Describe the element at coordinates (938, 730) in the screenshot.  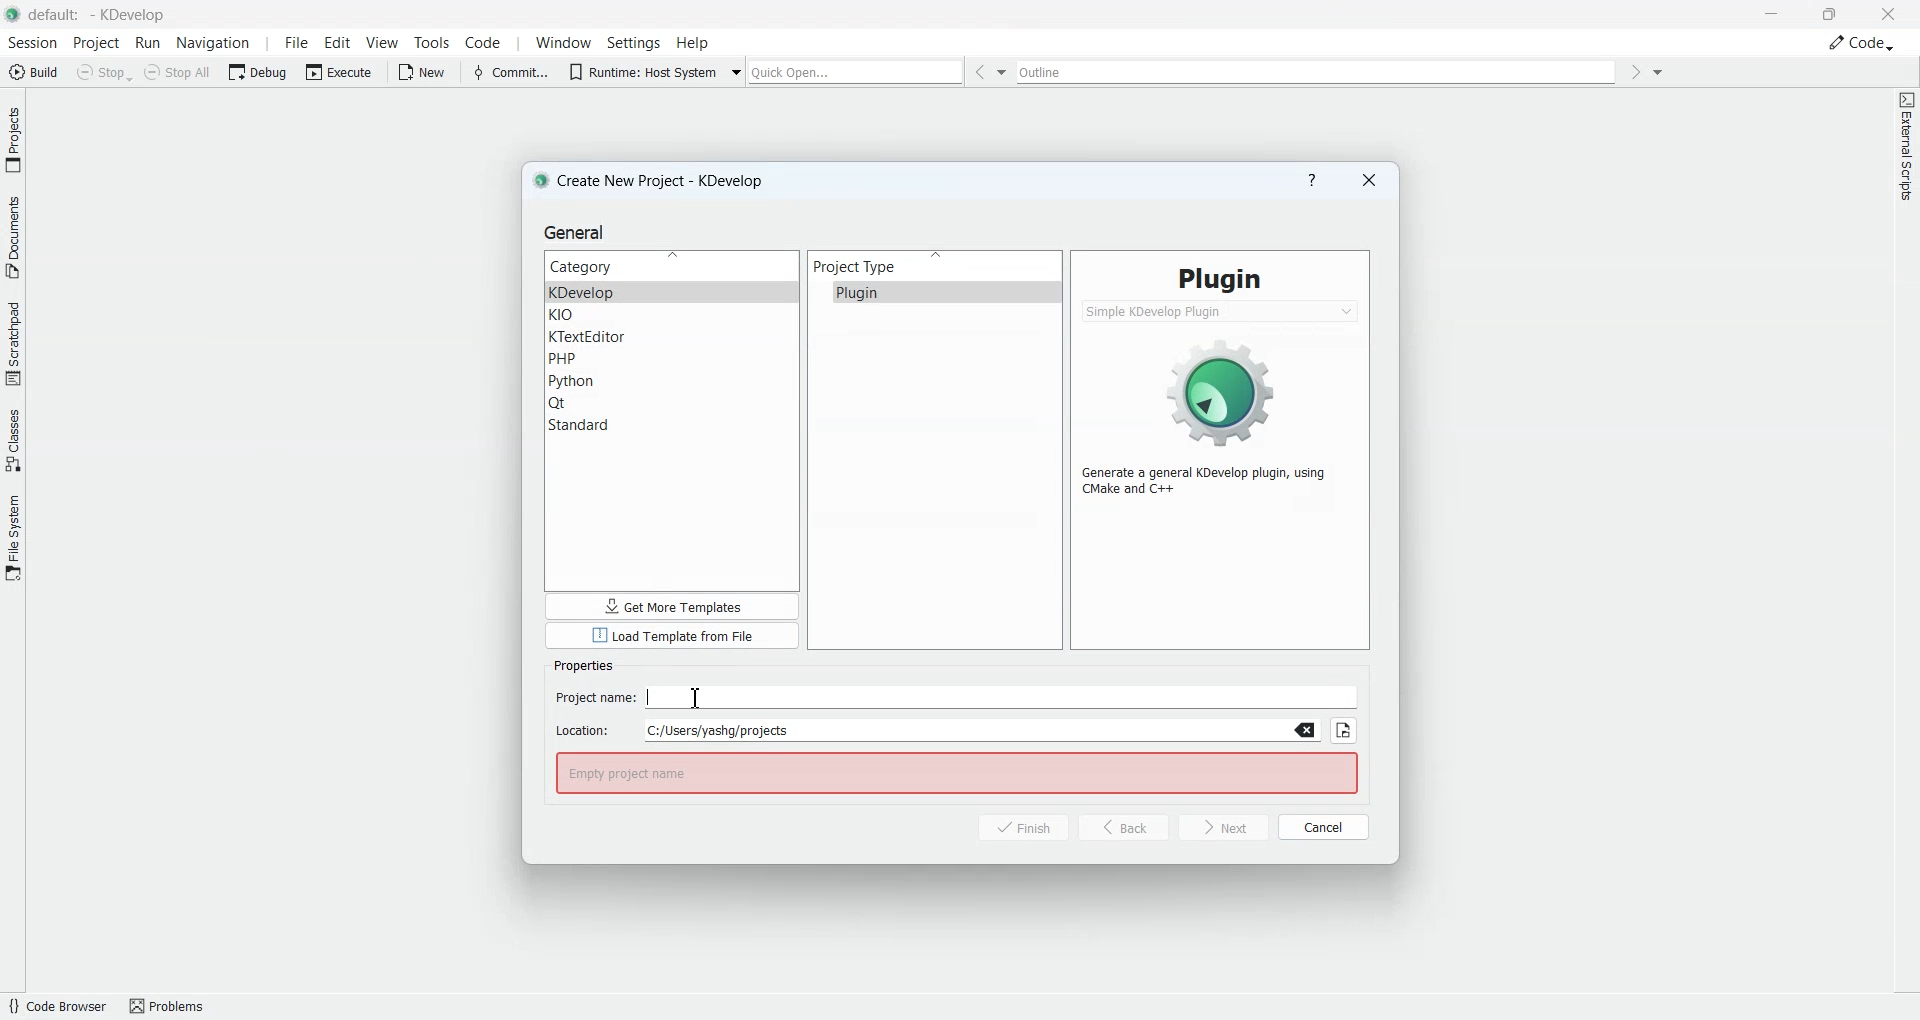
I see `File Path address` at that location.